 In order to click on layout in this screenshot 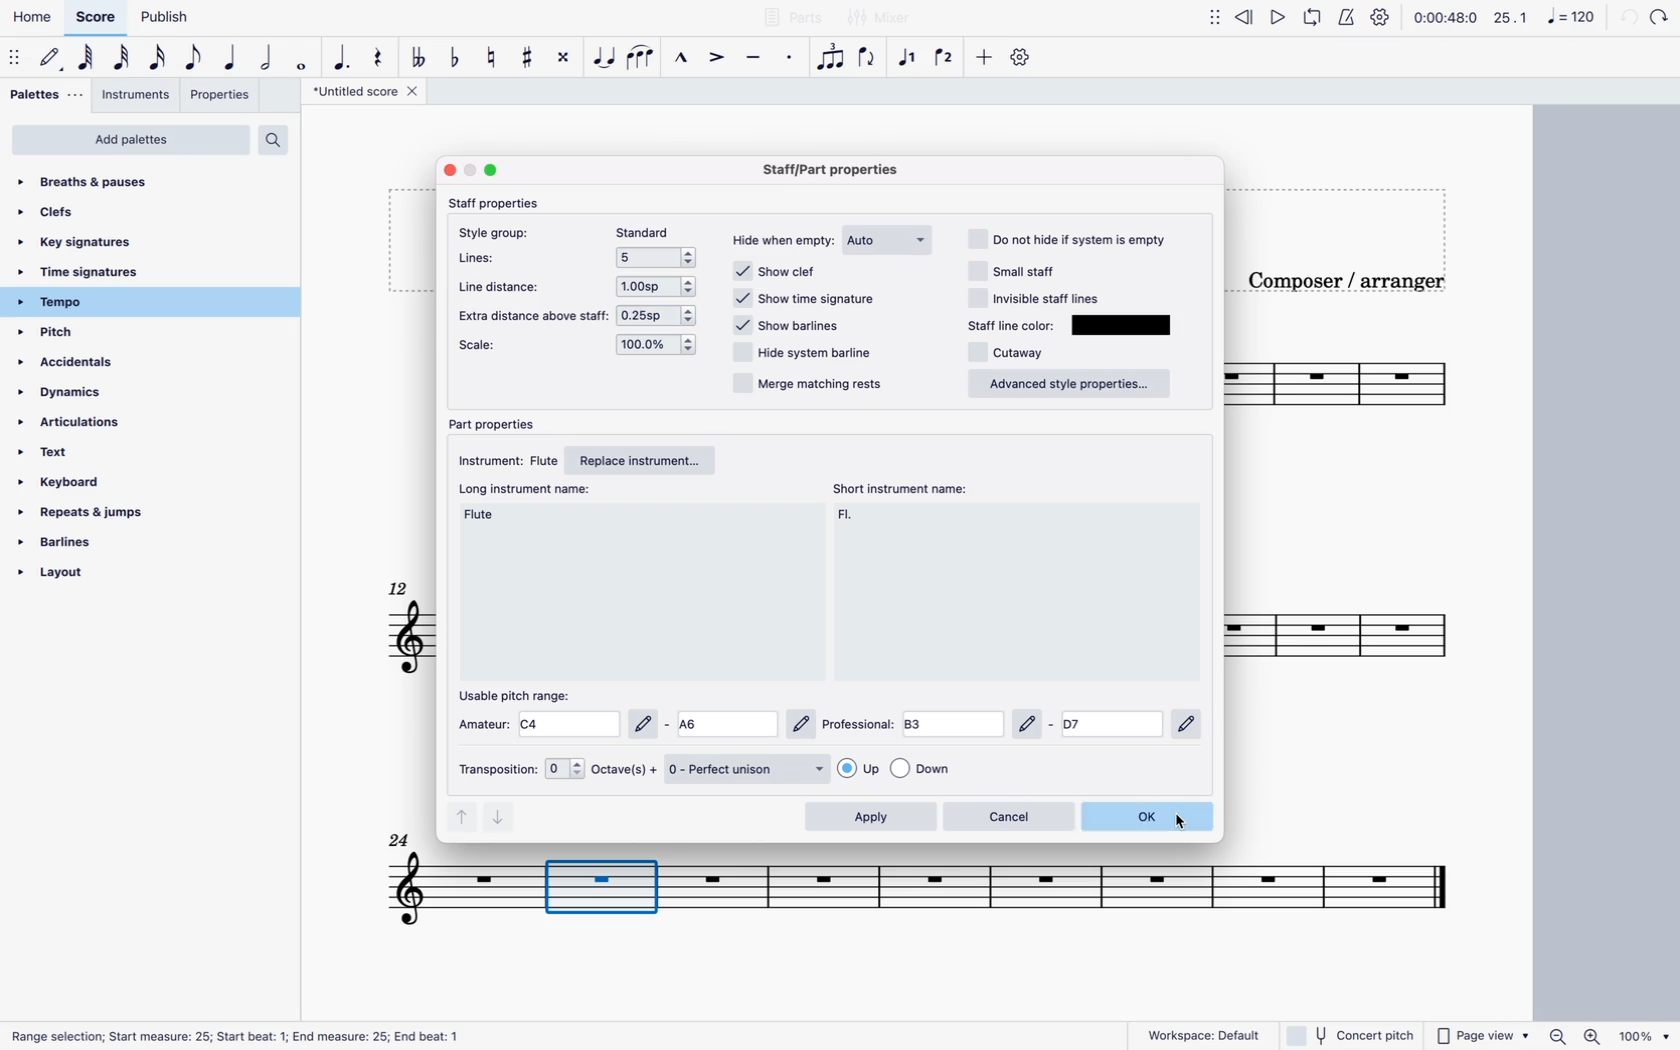, I will do `click(92, 574)`.